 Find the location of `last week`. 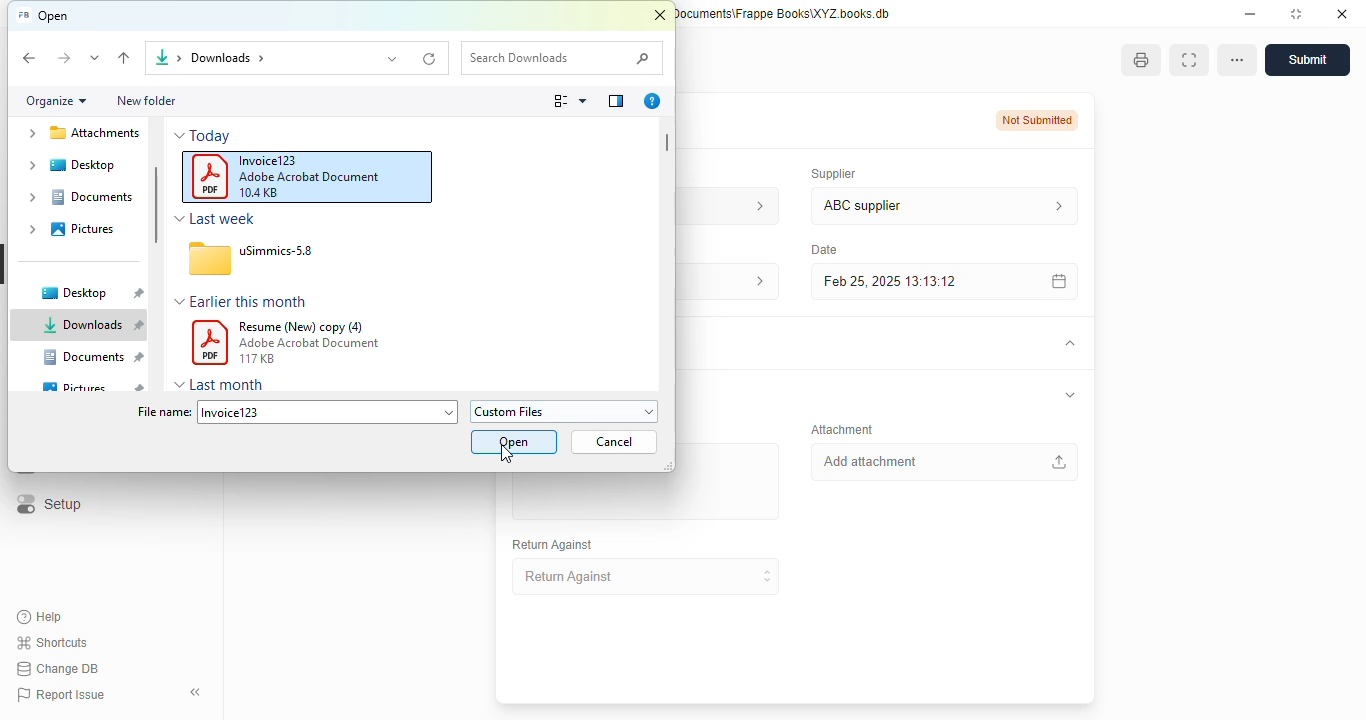

last week is located at coordinates (224, 218).